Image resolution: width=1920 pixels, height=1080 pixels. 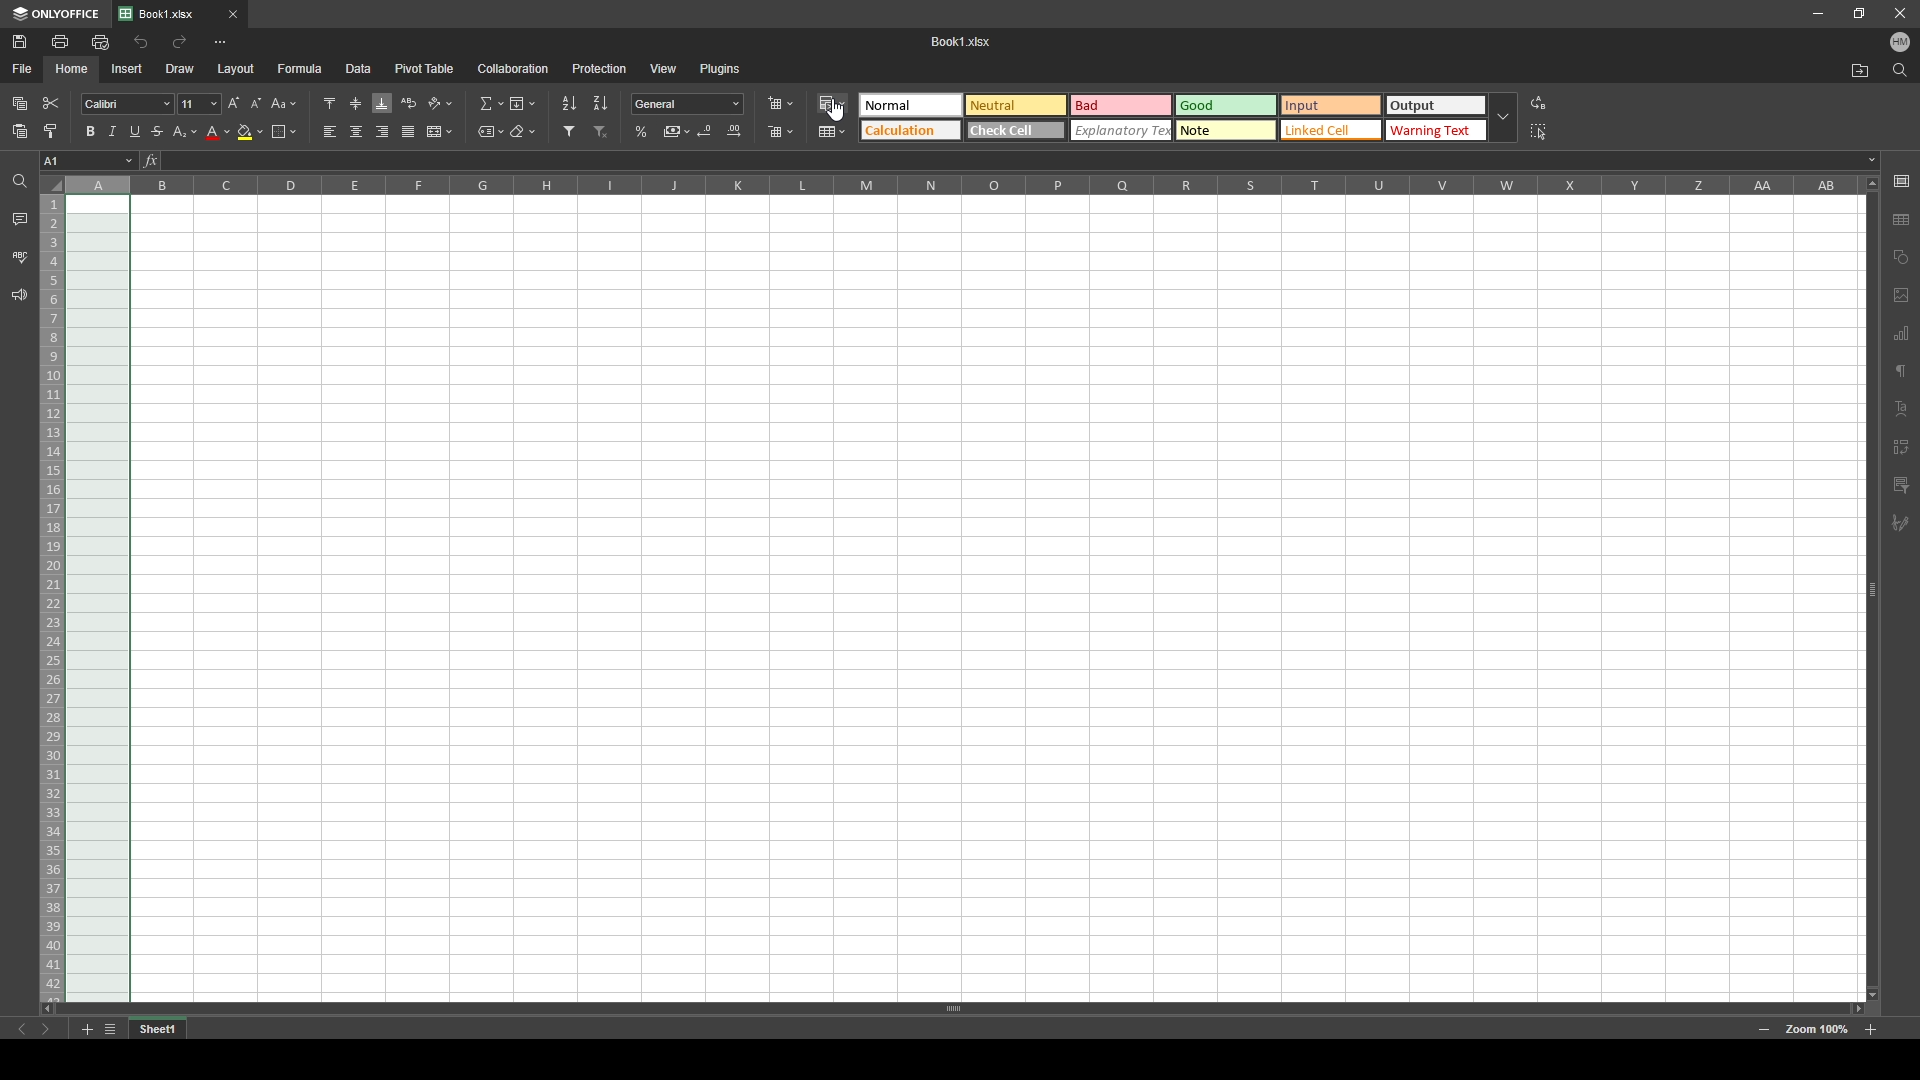 I want to click on add sheet, so click(x=86, y=1030).